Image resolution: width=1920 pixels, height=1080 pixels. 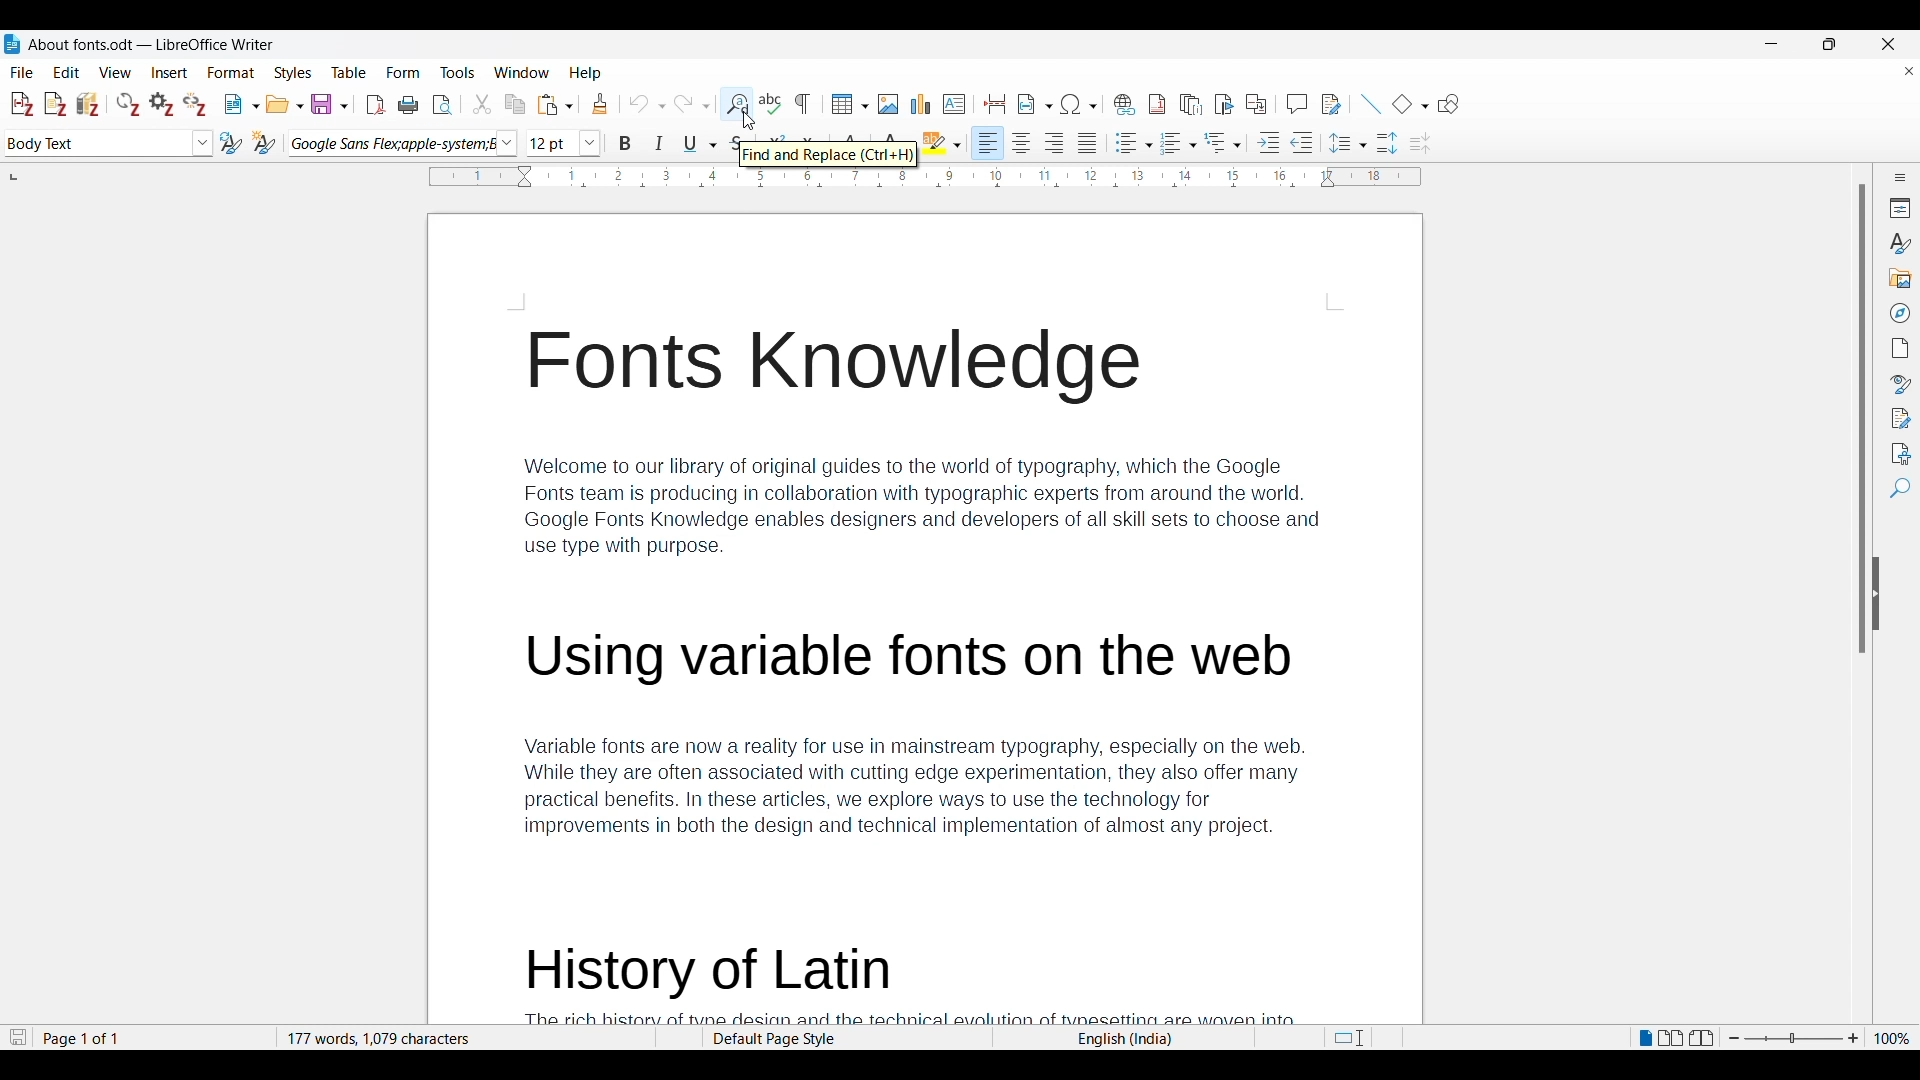 What do you see at coordinates (1898, 419) in the screenshot?
I see `Manage changes` at bounding box center [1898, 419].